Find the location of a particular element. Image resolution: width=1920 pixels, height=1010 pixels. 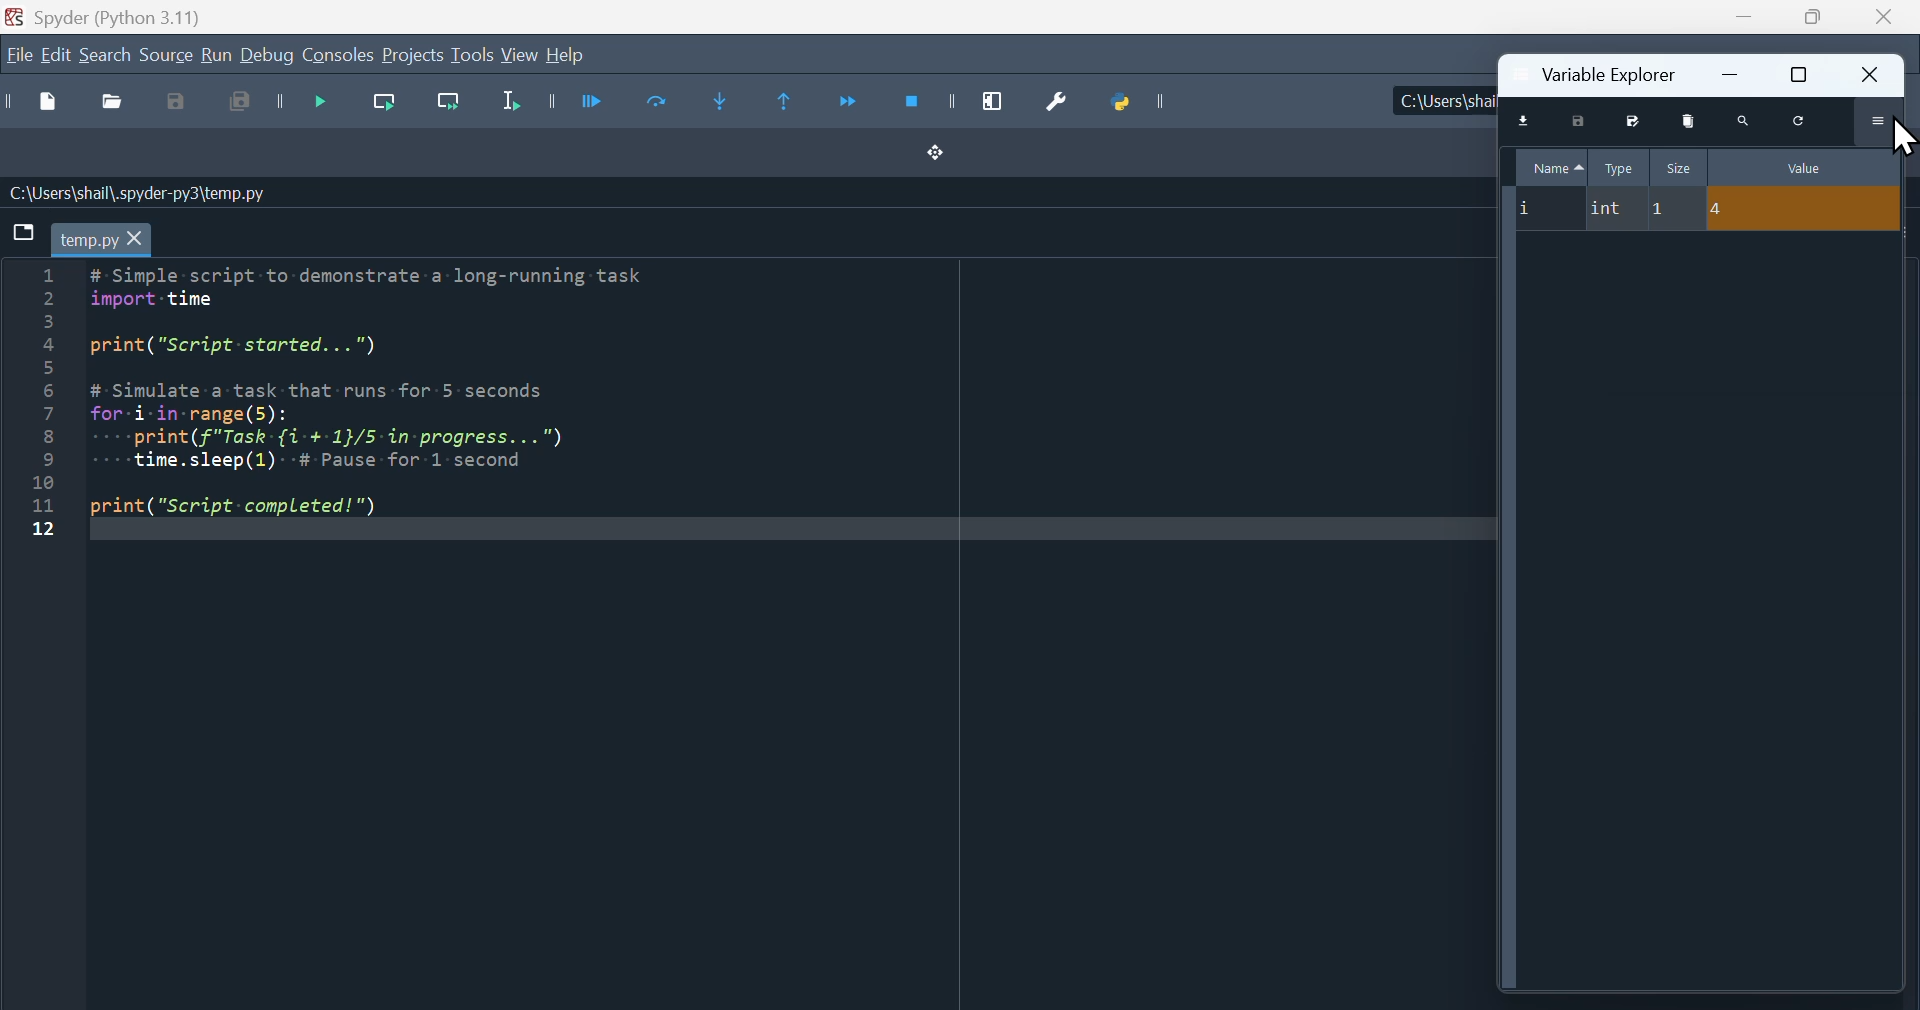

Variable Explorer is located at coordinates (1605, 73).